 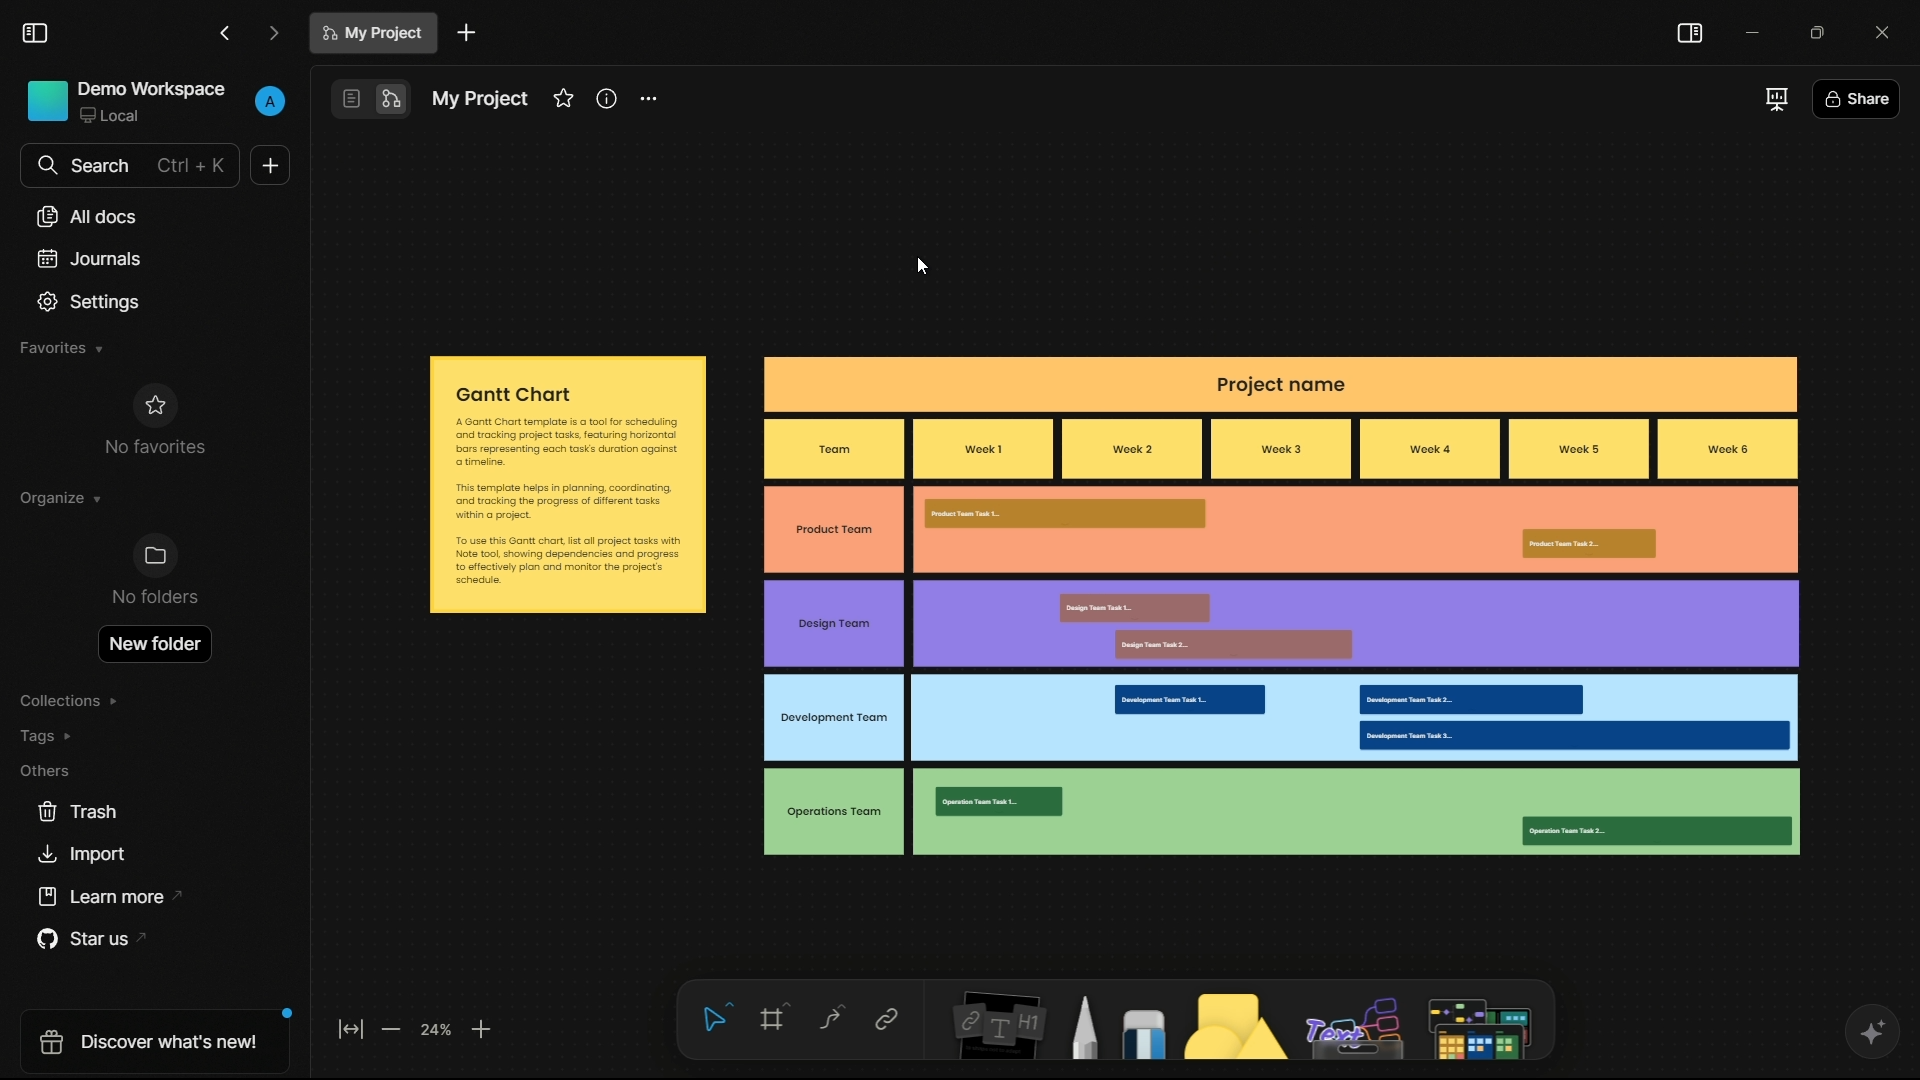 I want to click on minimize, so click(x=1750, y=29).